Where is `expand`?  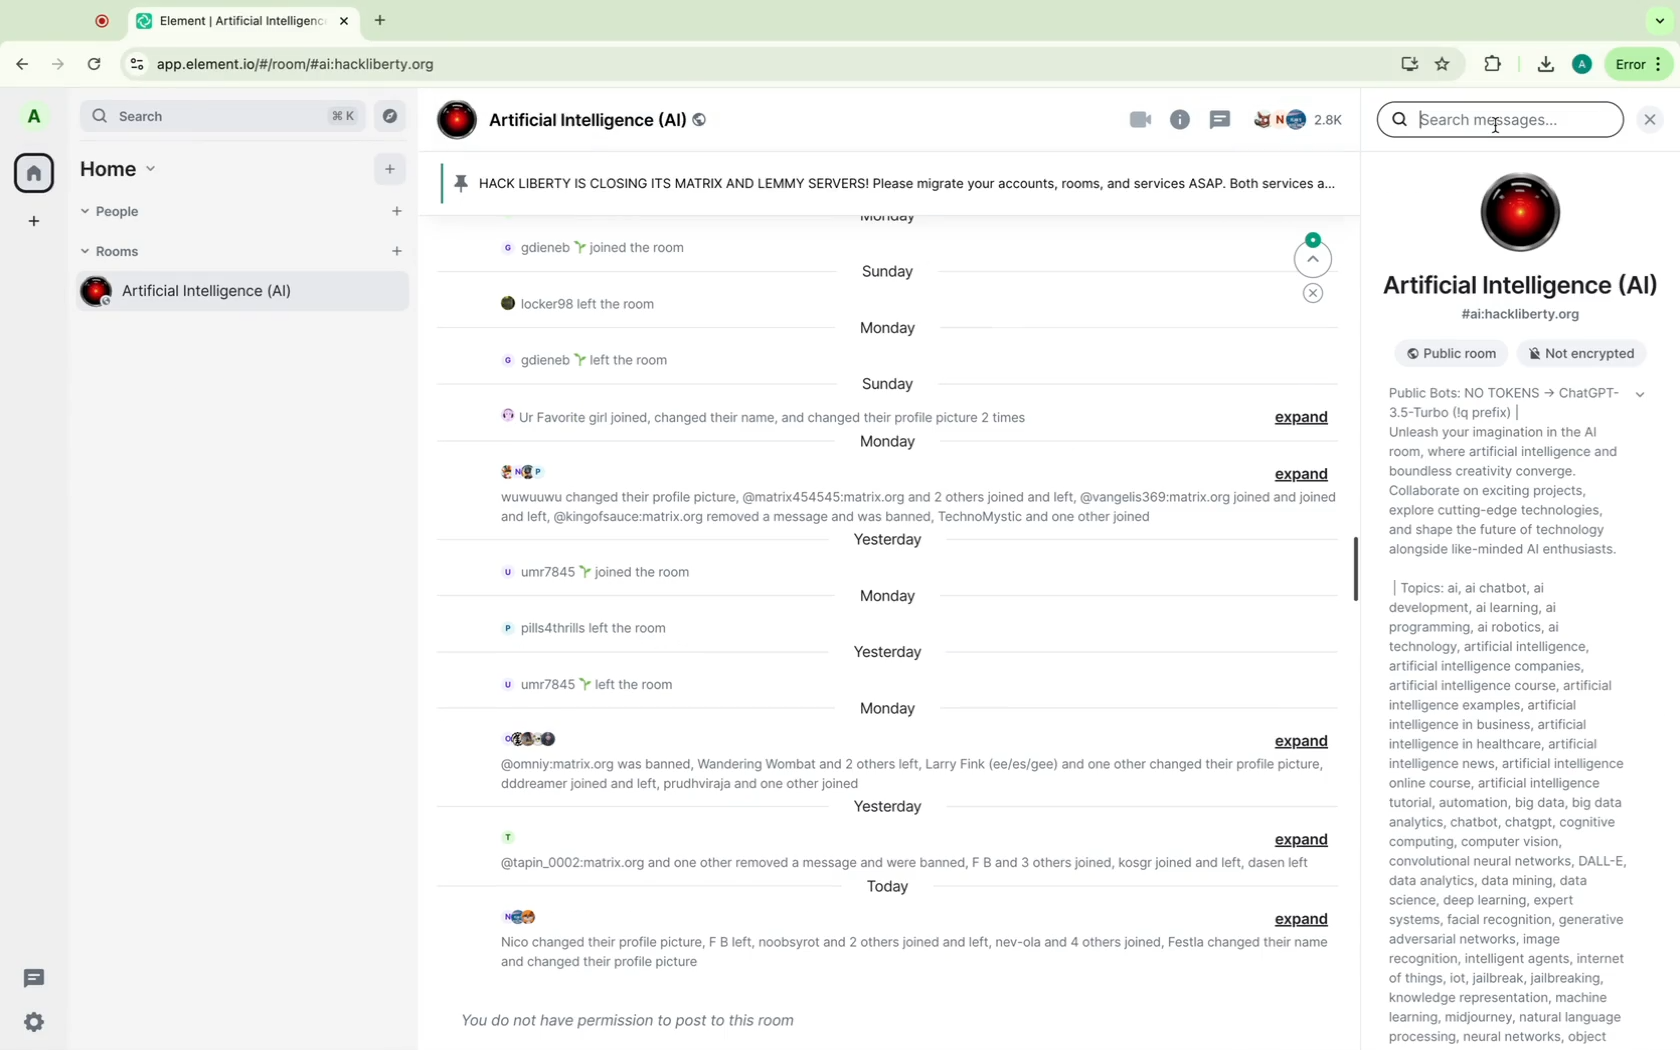
expand is located at coordinates (1300, 919).